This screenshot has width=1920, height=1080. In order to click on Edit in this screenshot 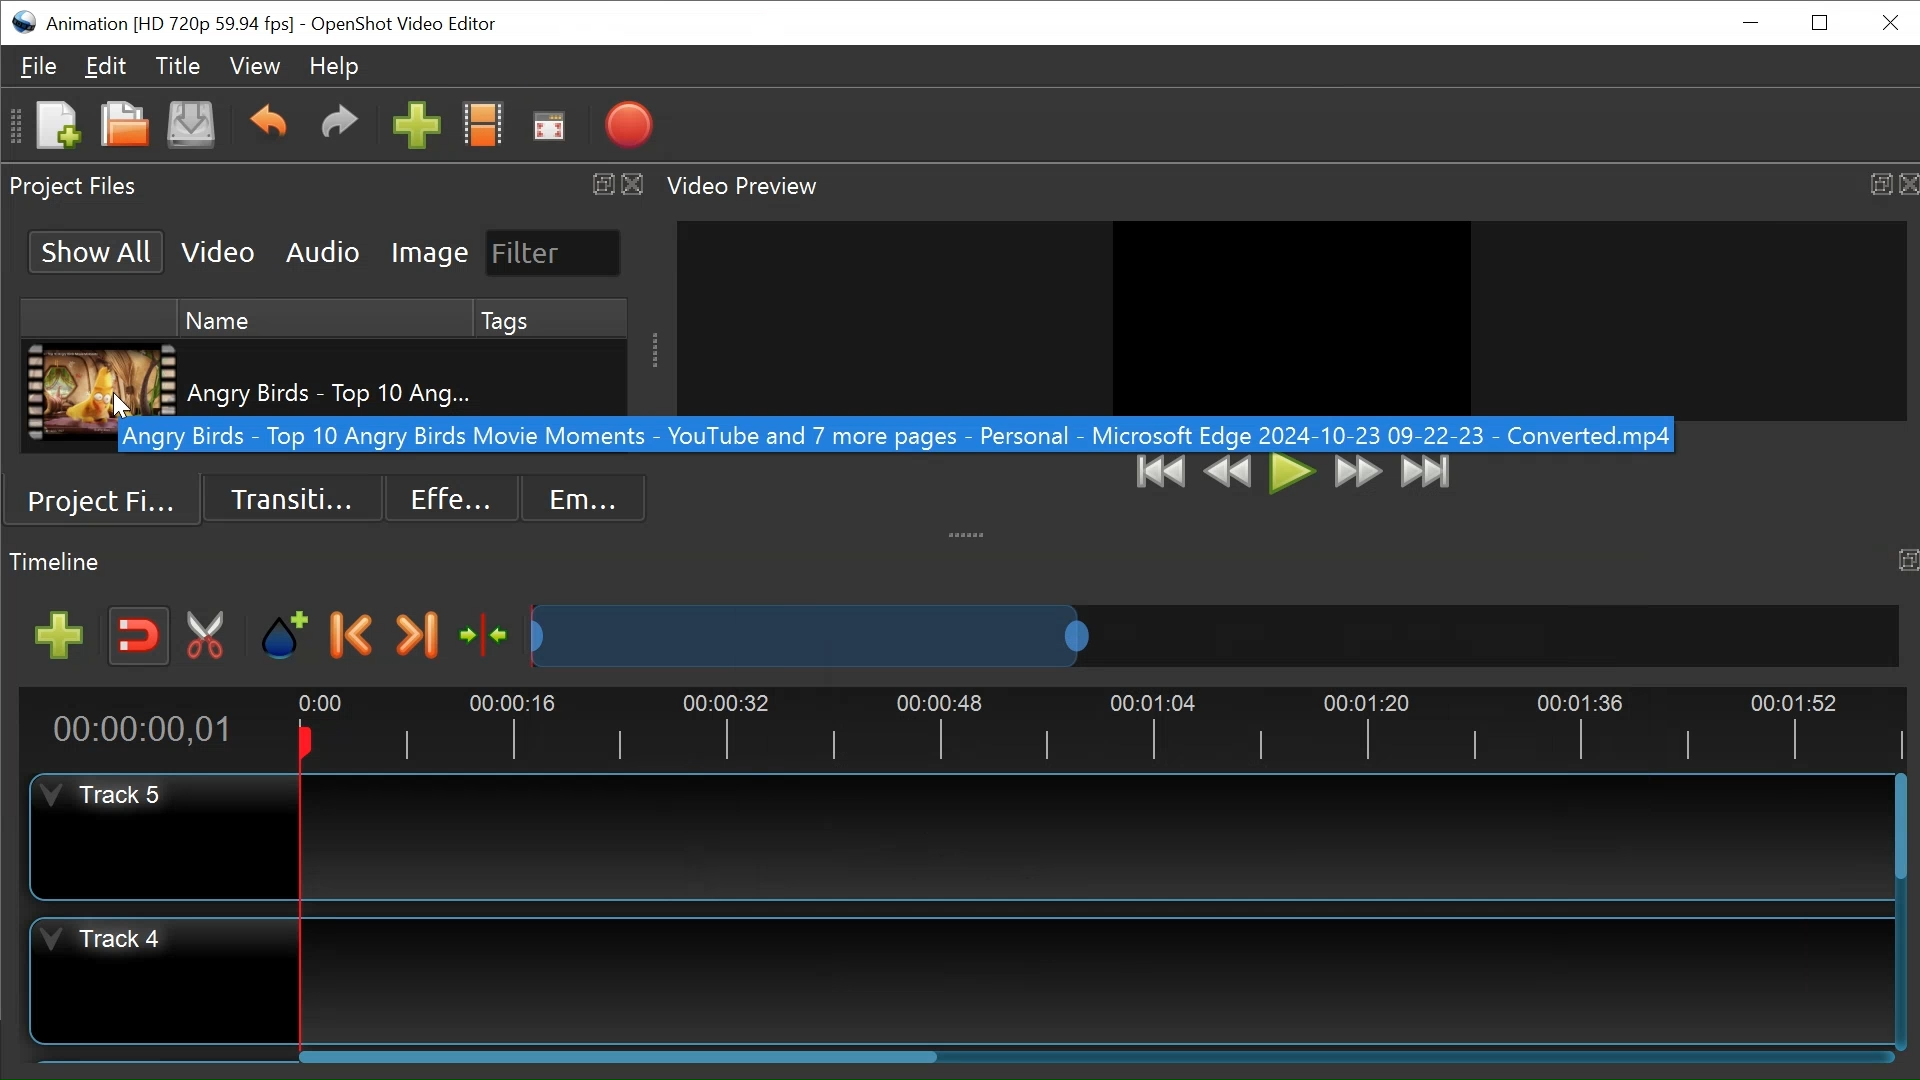, I will do `click(107, 67)`.